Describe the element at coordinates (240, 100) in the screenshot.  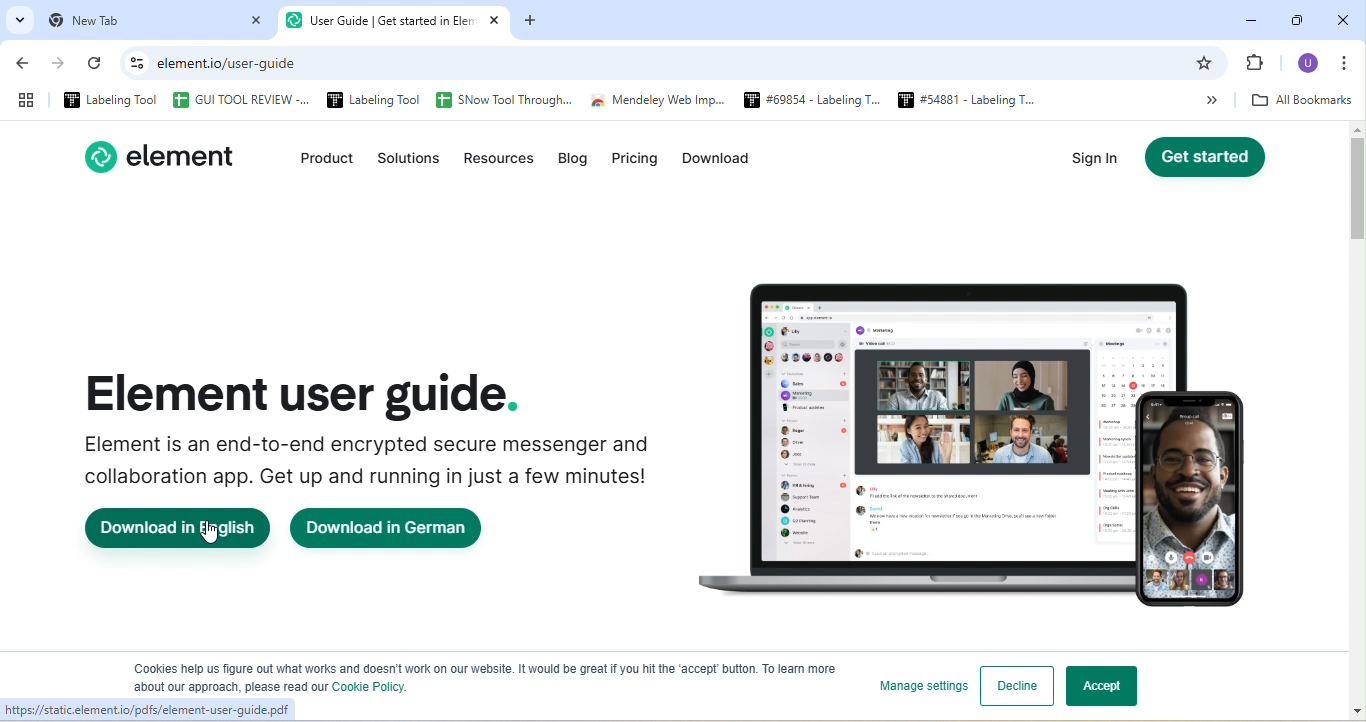
I see `GUI TOOL REVIEW -...` at that location.